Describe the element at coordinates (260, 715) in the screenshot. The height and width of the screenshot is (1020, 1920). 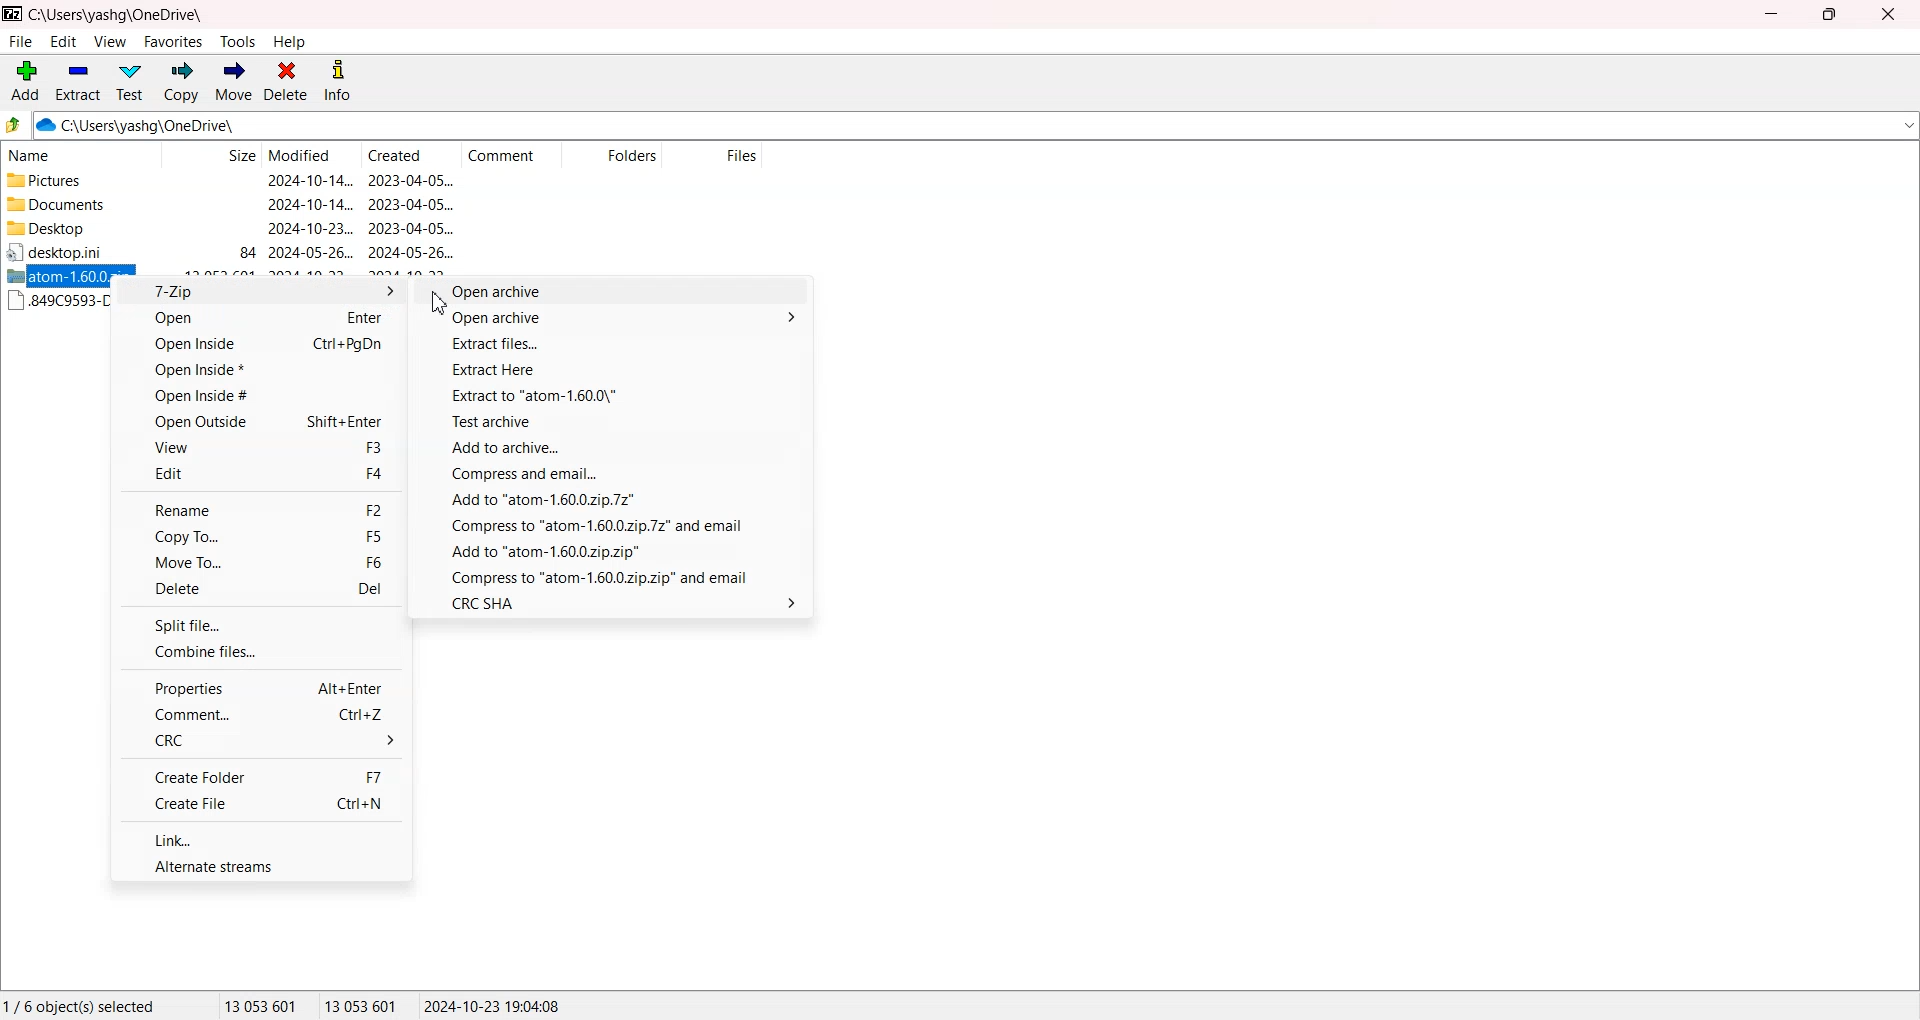
I see `Comment` at that location.